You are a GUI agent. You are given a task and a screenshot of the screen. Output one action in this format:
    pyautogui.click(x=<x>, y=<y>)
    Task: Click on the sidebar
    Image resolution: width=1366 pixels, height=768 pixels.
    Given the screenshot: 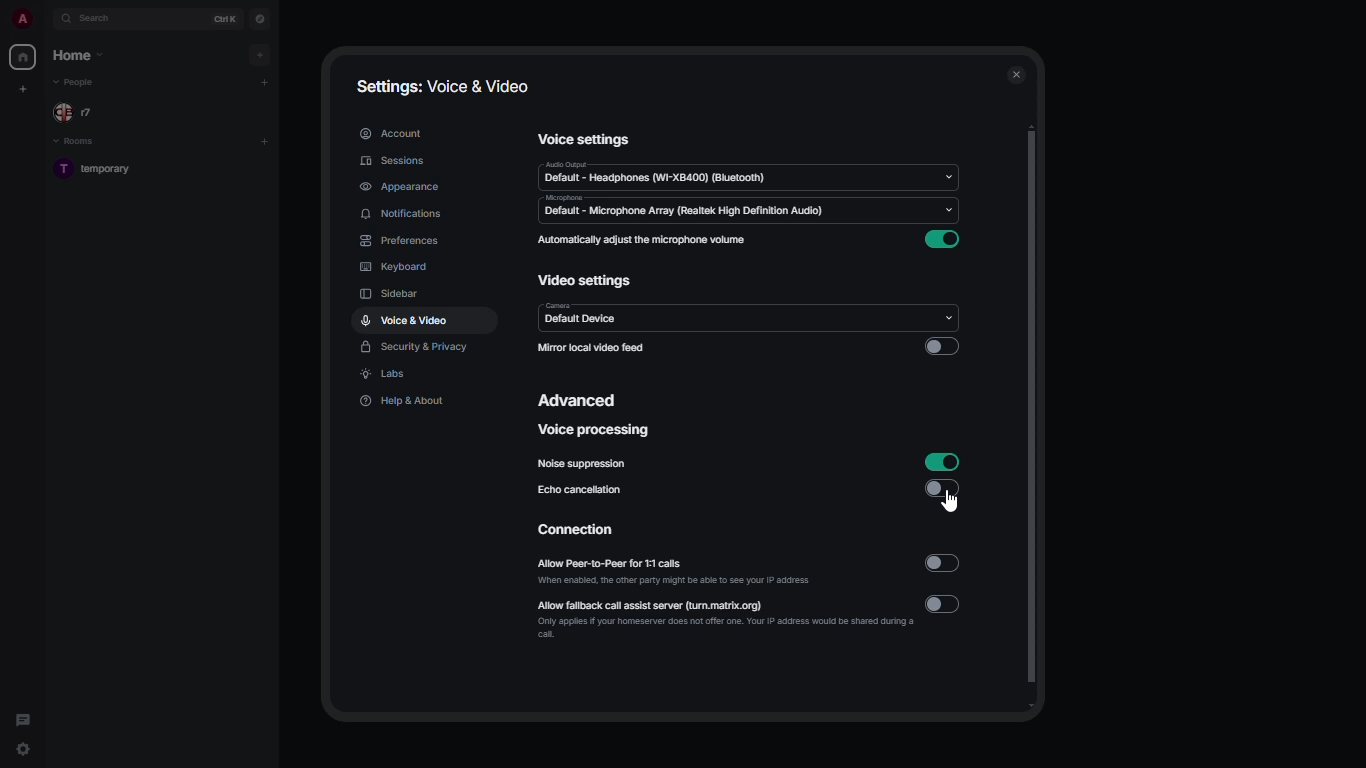 What is the action you would take?
    pyautogui.click(x=395, y=293)
    